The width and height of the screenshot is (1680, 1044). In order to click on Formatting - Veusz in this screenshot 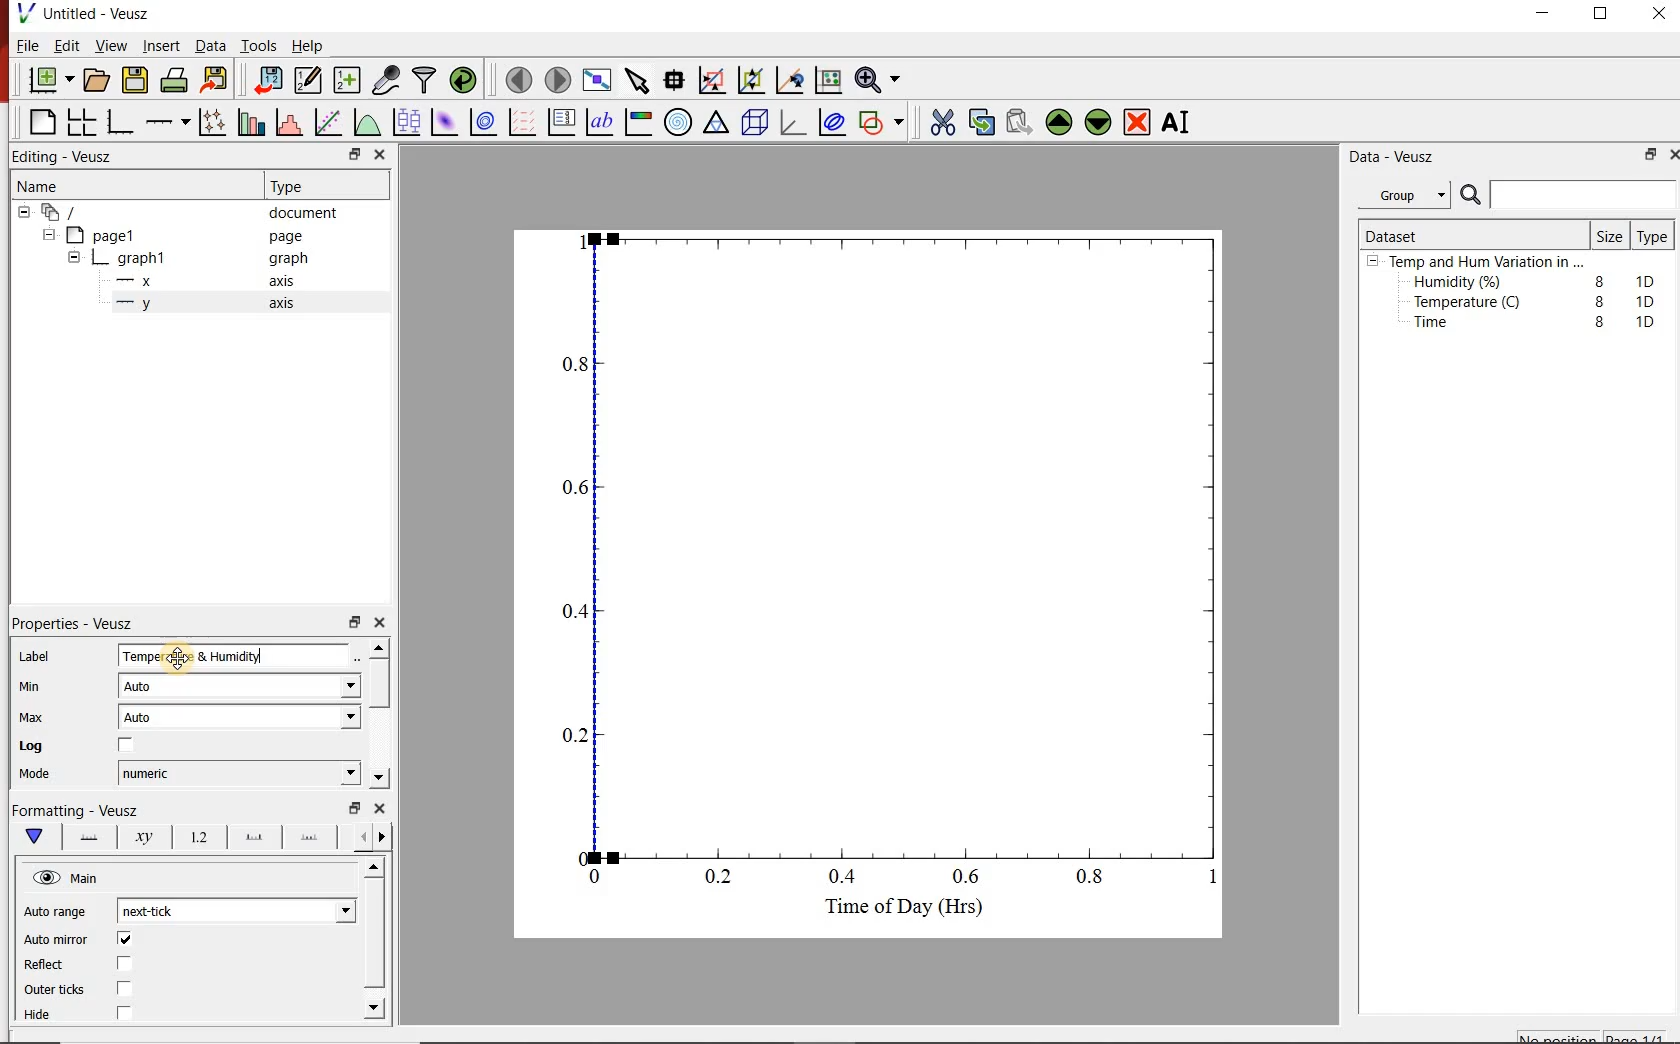, I will do `click(80, 812)`.